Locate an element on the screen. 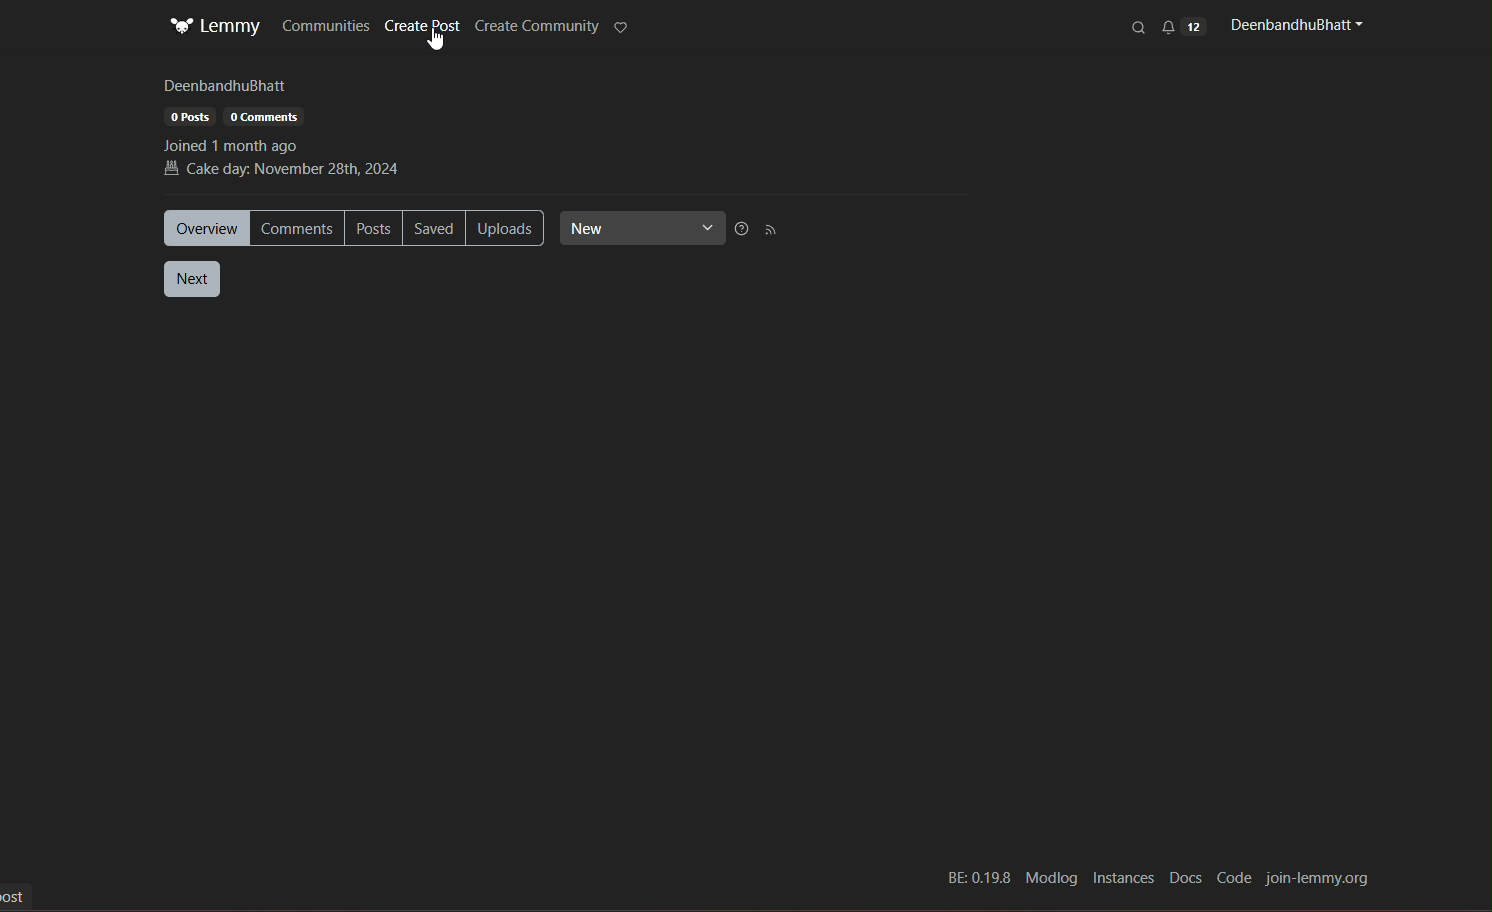 This screenshot has height=912, width=1492. Join-lemmy.org is located at coordinates (1319, 880).